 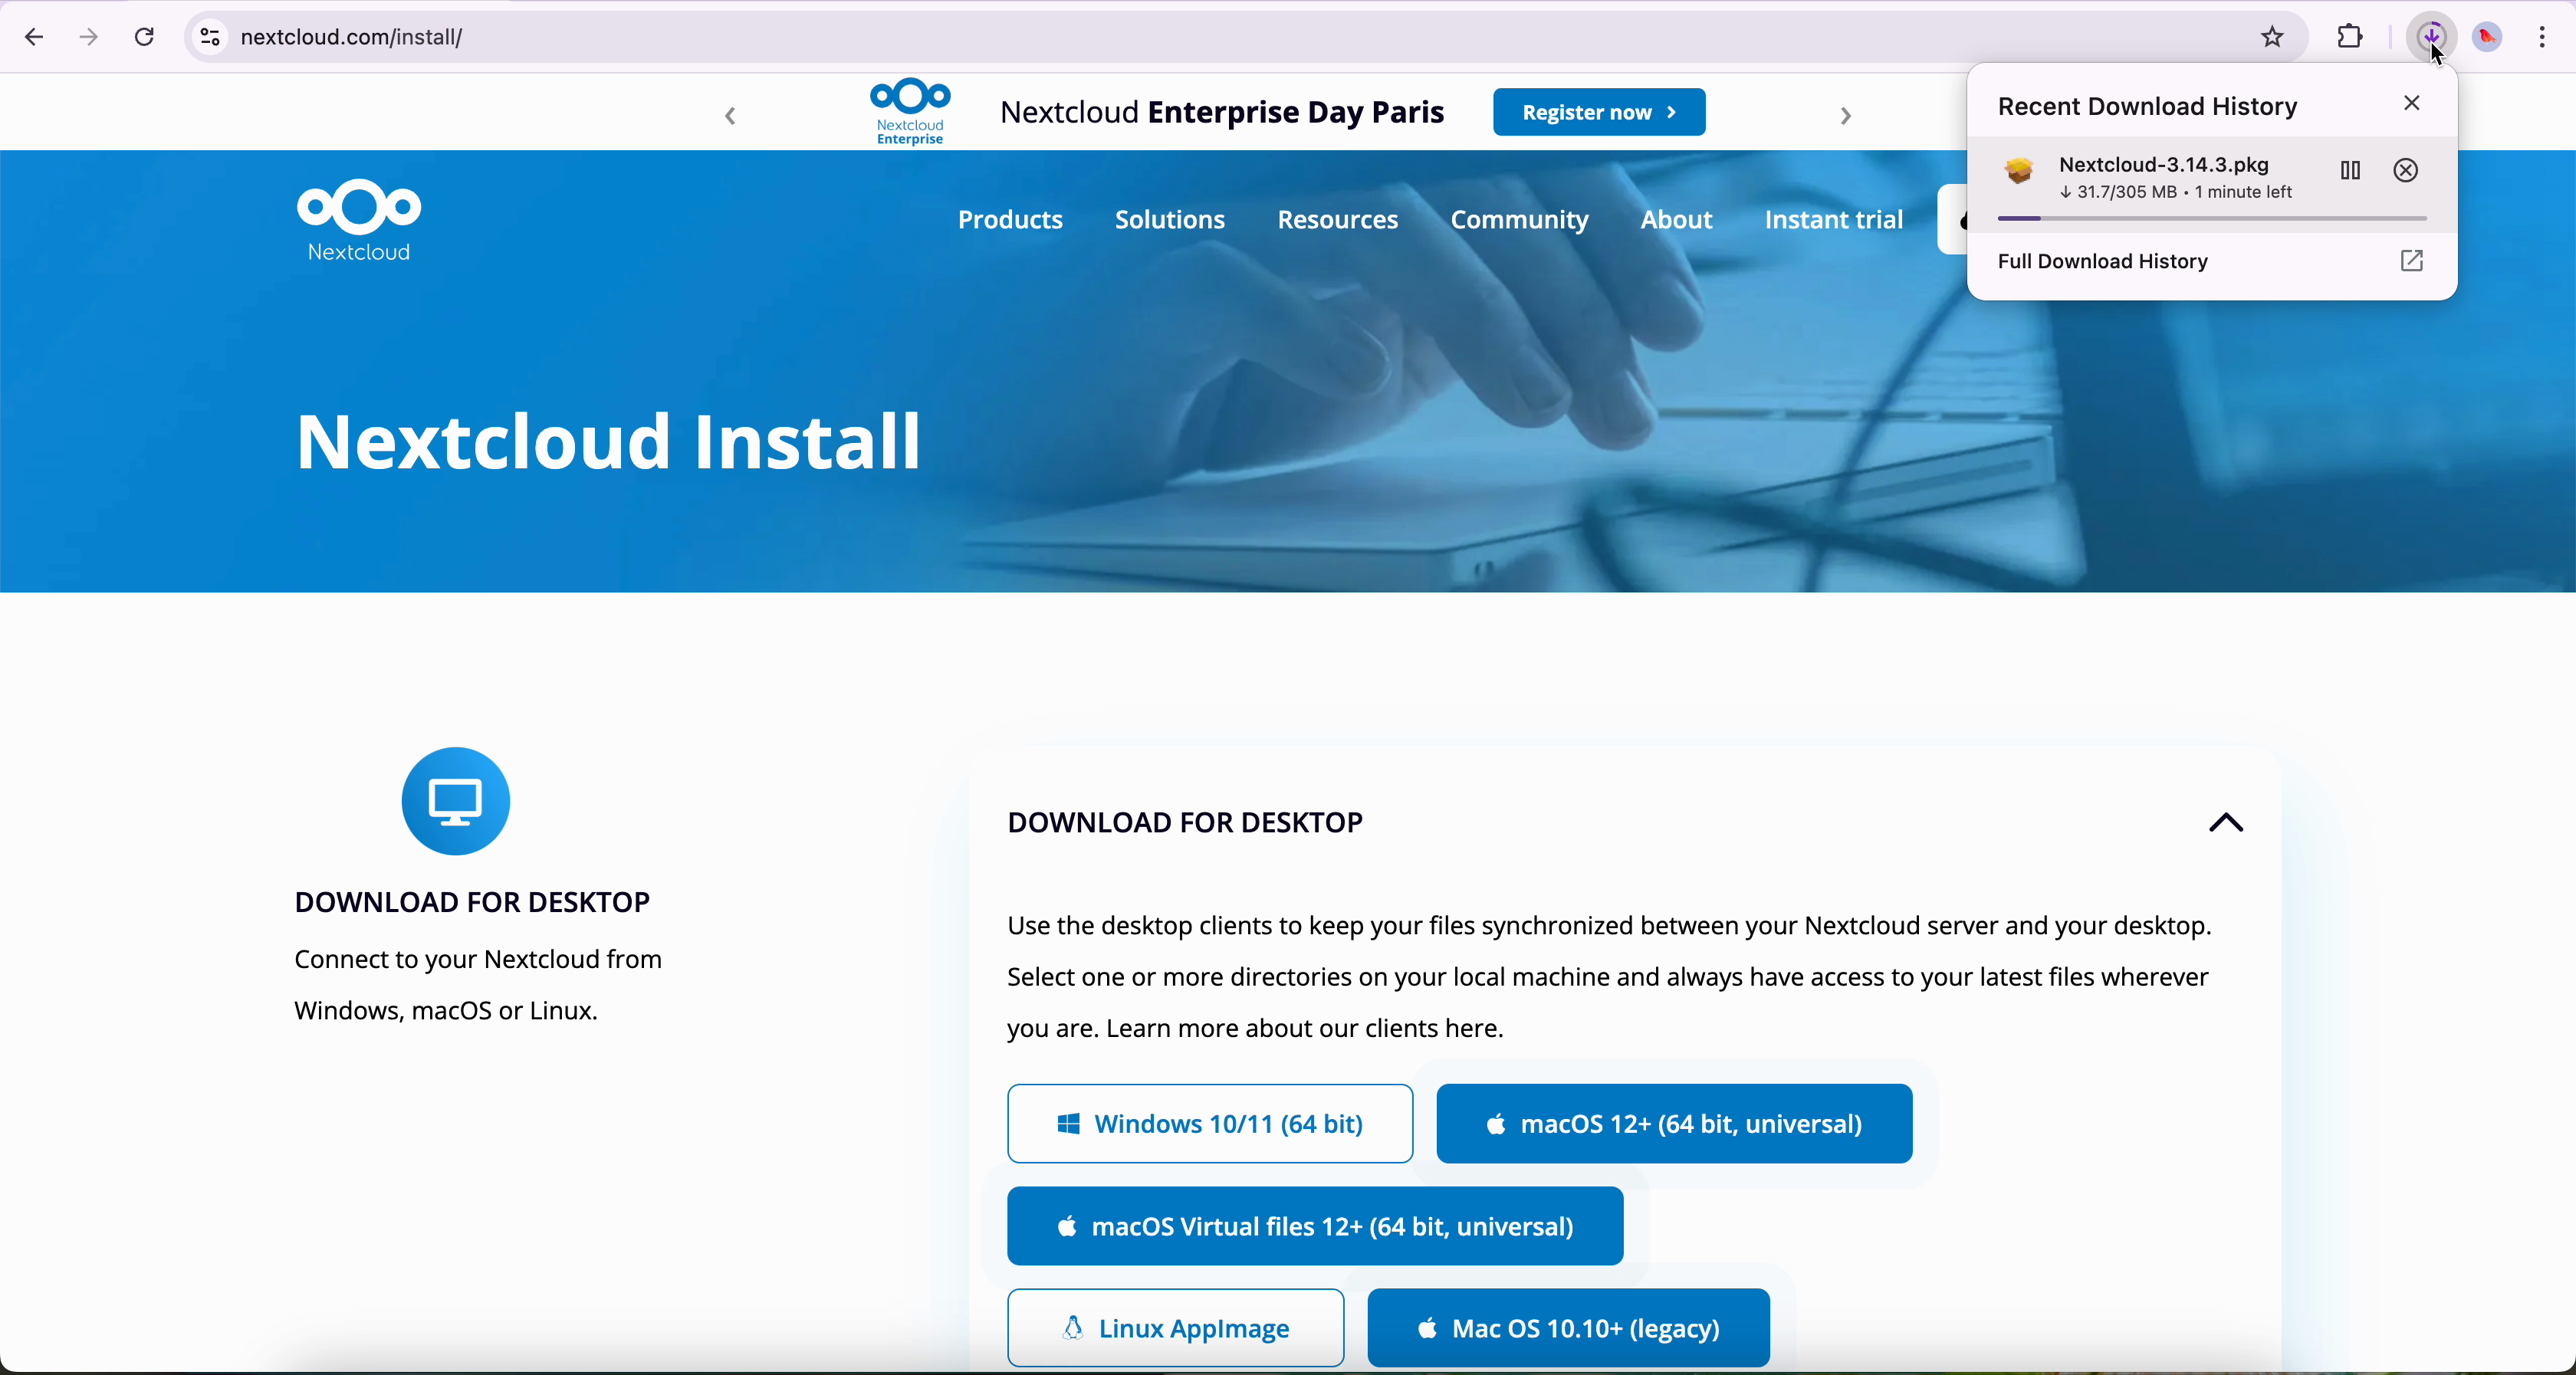 What do you see at coordinates (1169, 218) in the screenshot?
I see `solutions` at bounding box center [1169, 218].